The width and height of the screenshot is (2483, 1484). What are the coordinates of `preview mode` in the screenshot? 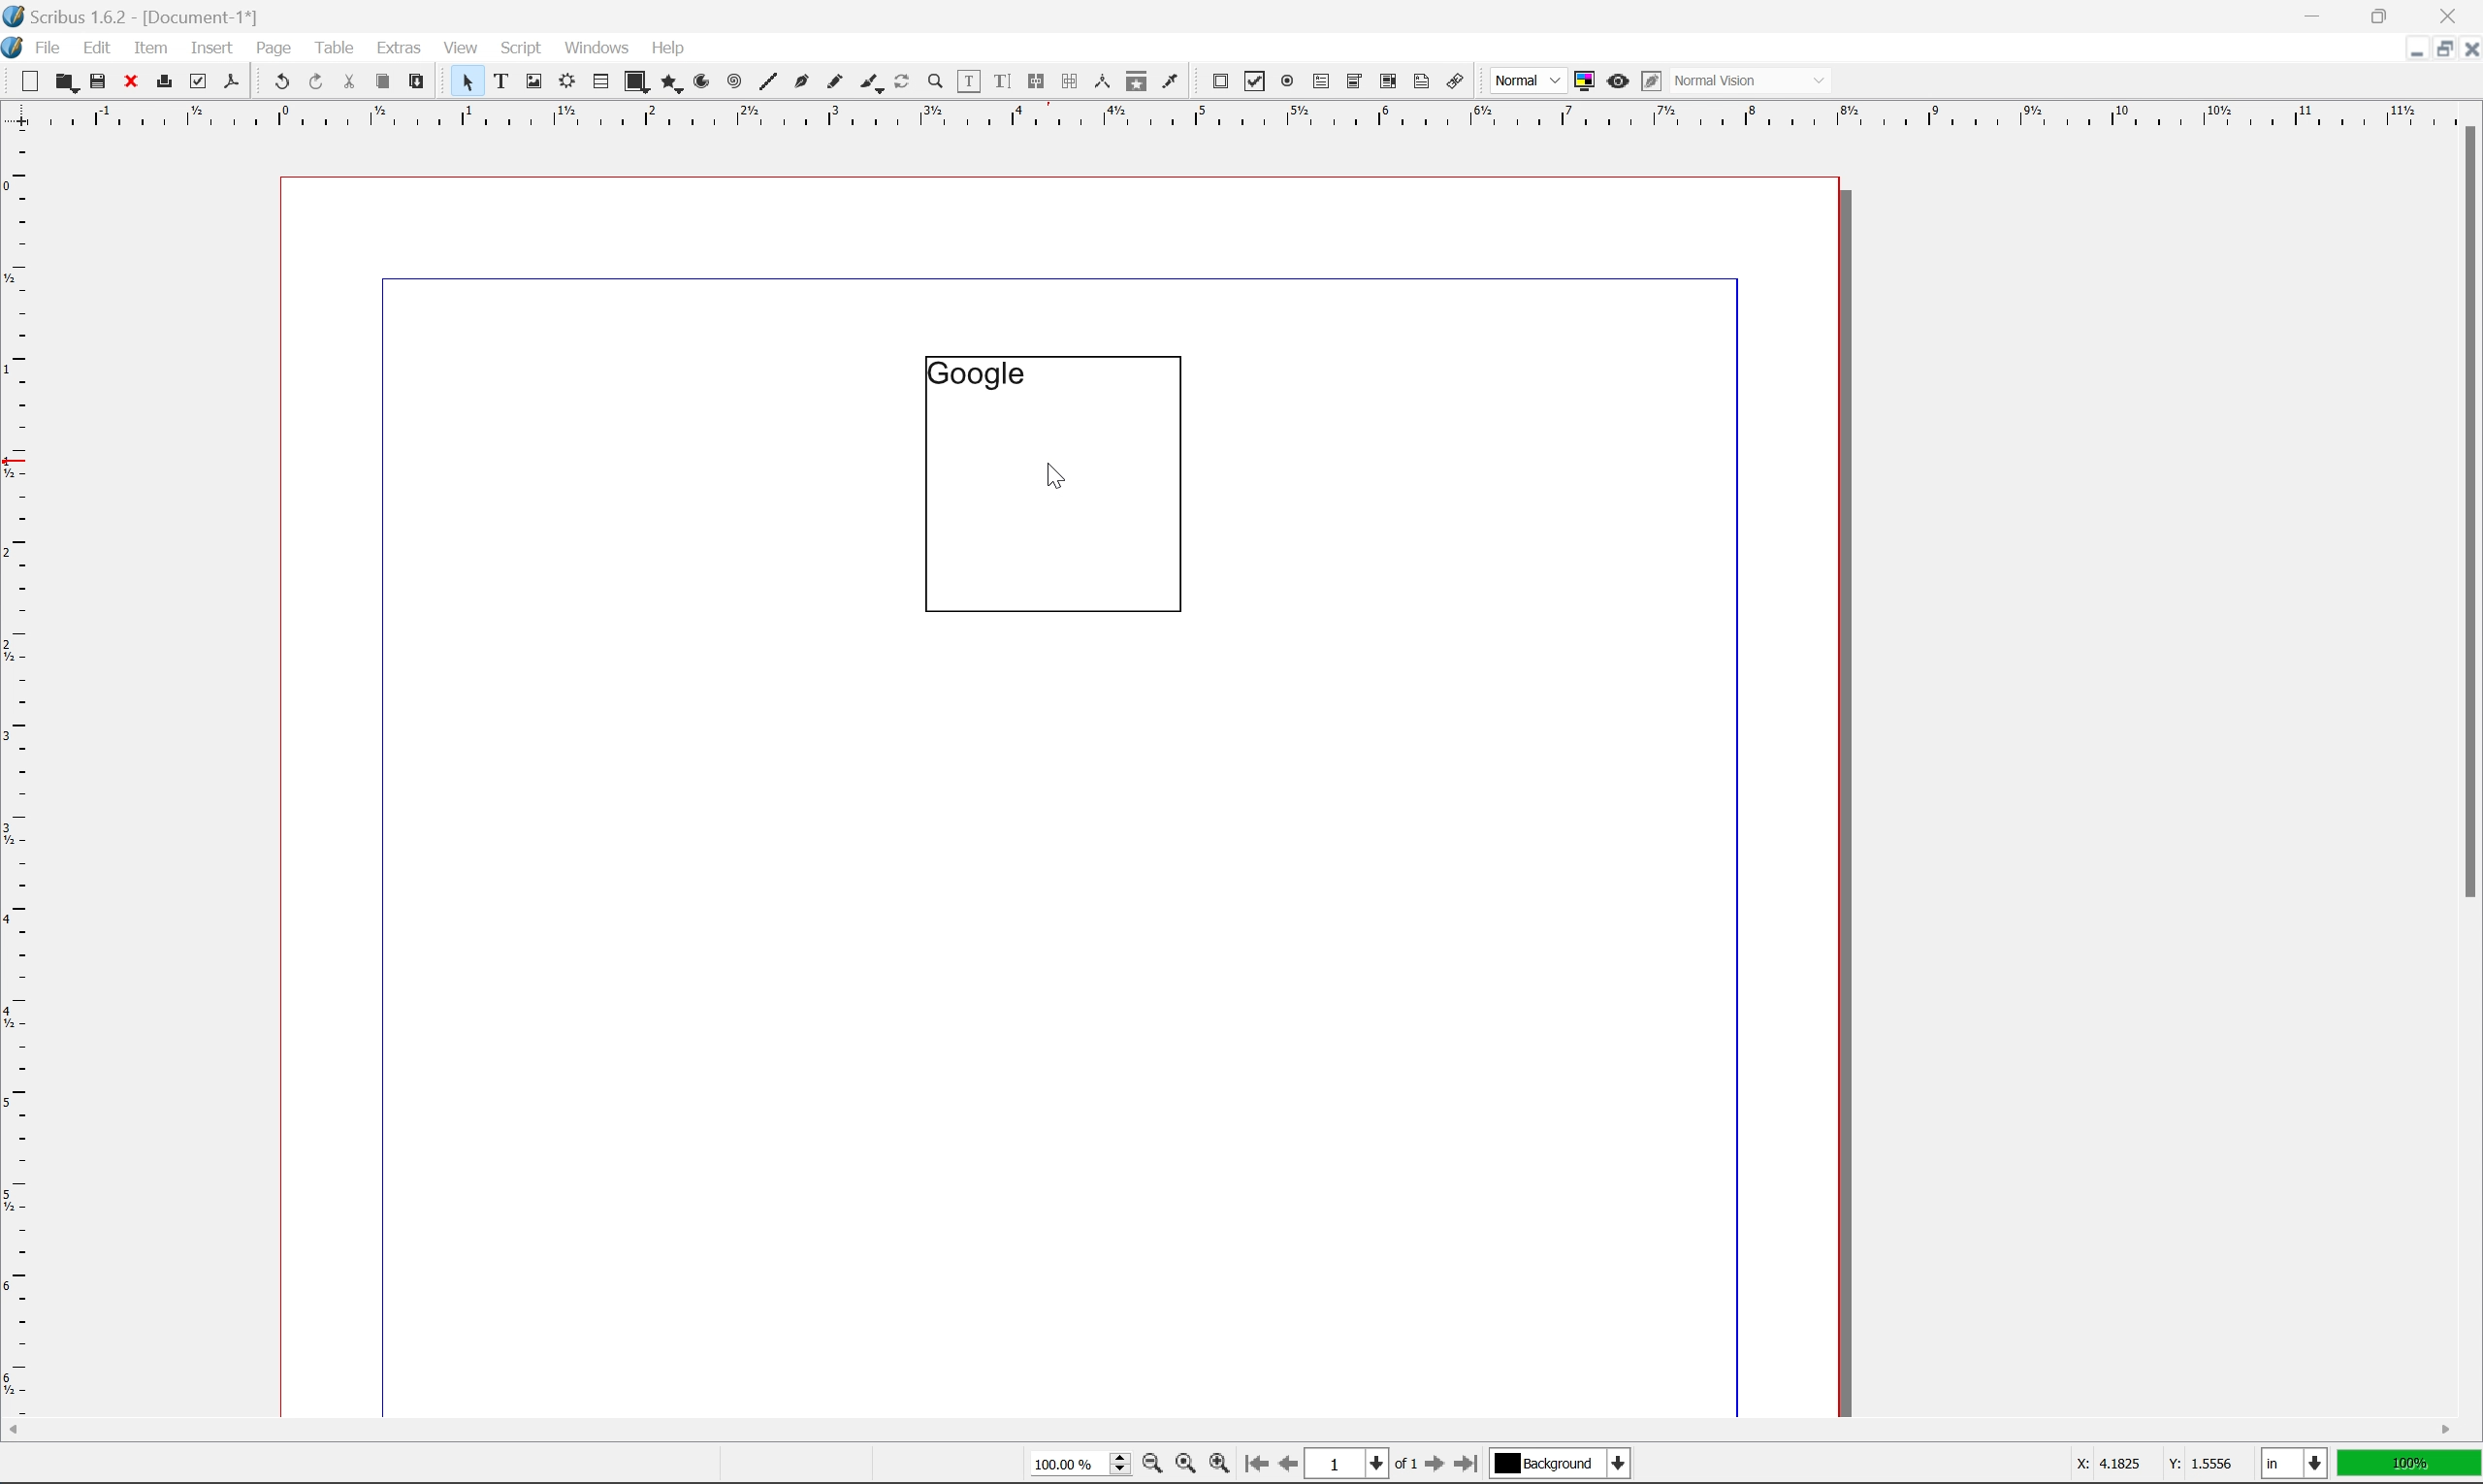 It's located at (1615, 80).